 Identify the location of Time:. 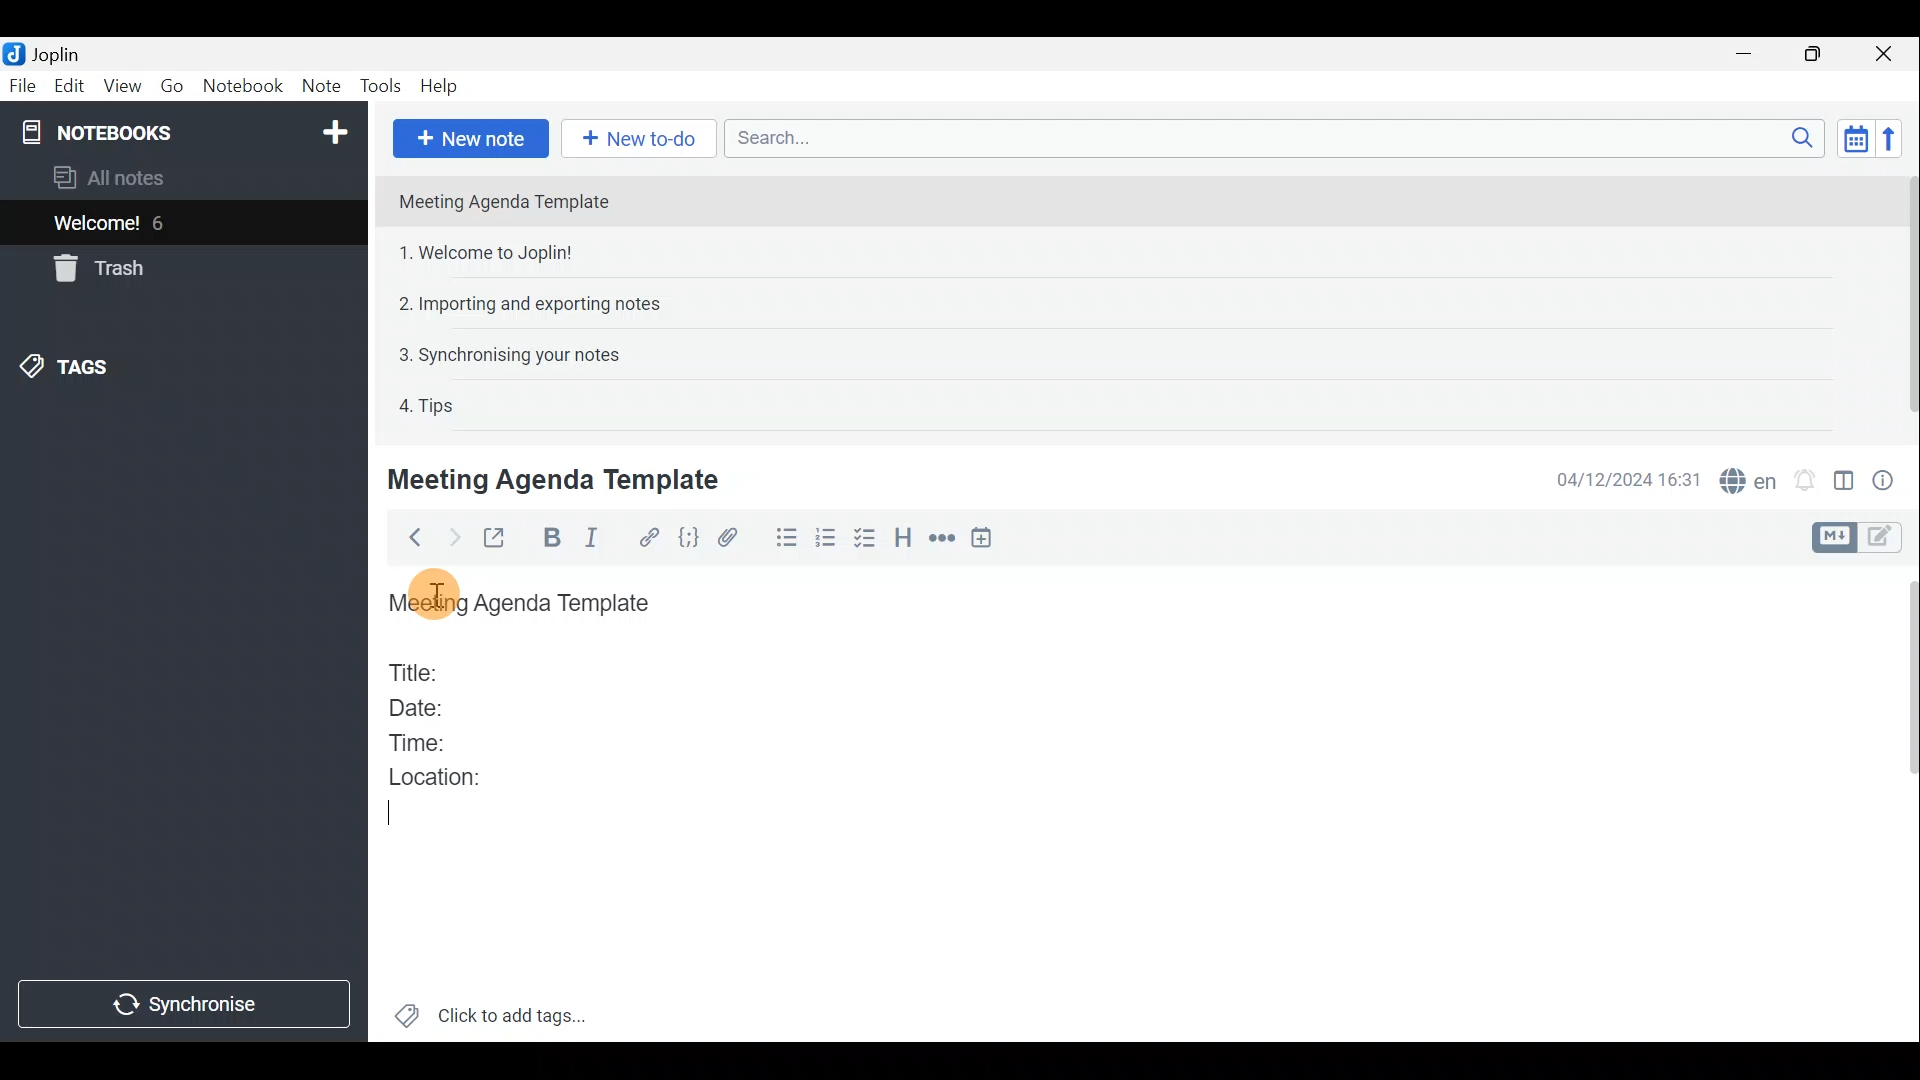
(418, 739).